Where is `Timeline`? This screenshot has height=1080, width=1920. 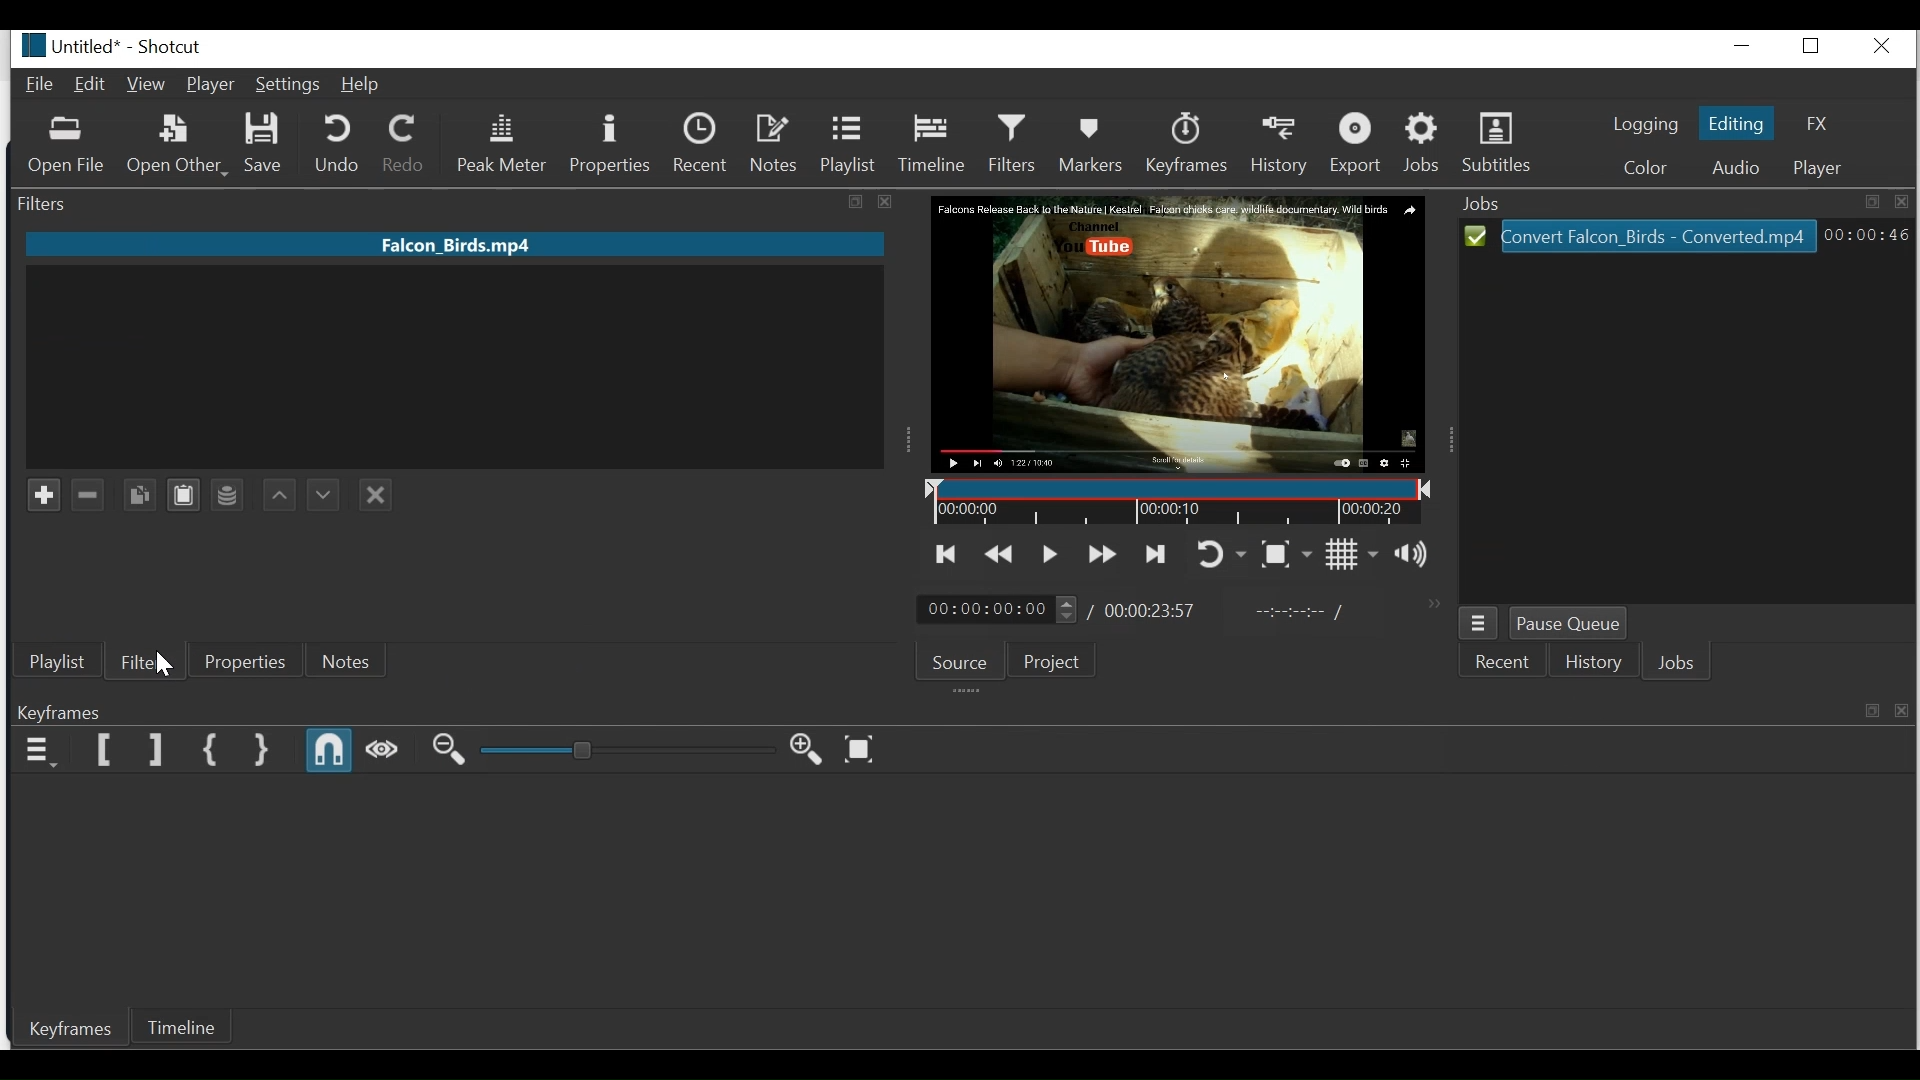 Timeline is located at coordinates (1175, 501).